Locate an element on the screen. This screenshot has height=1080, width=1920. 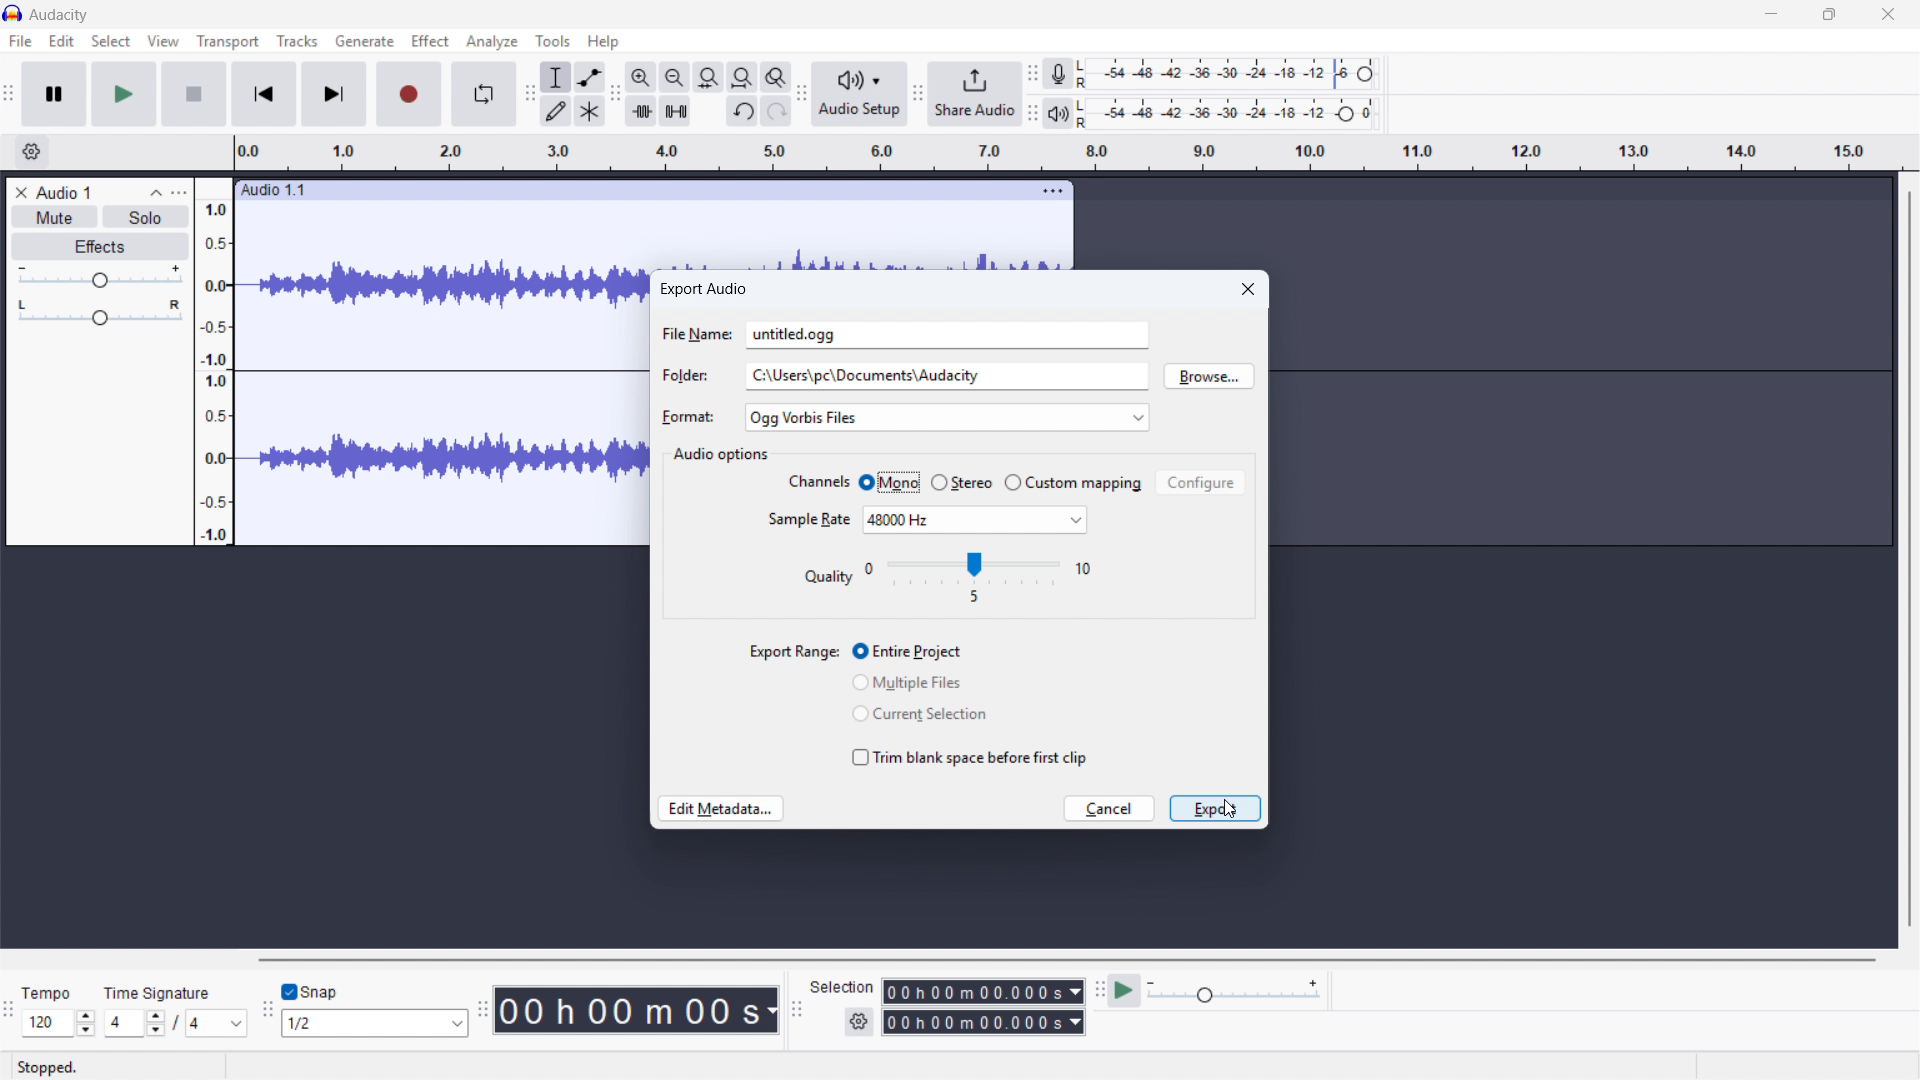
Multiple files  is located at coordinates (909, 686).